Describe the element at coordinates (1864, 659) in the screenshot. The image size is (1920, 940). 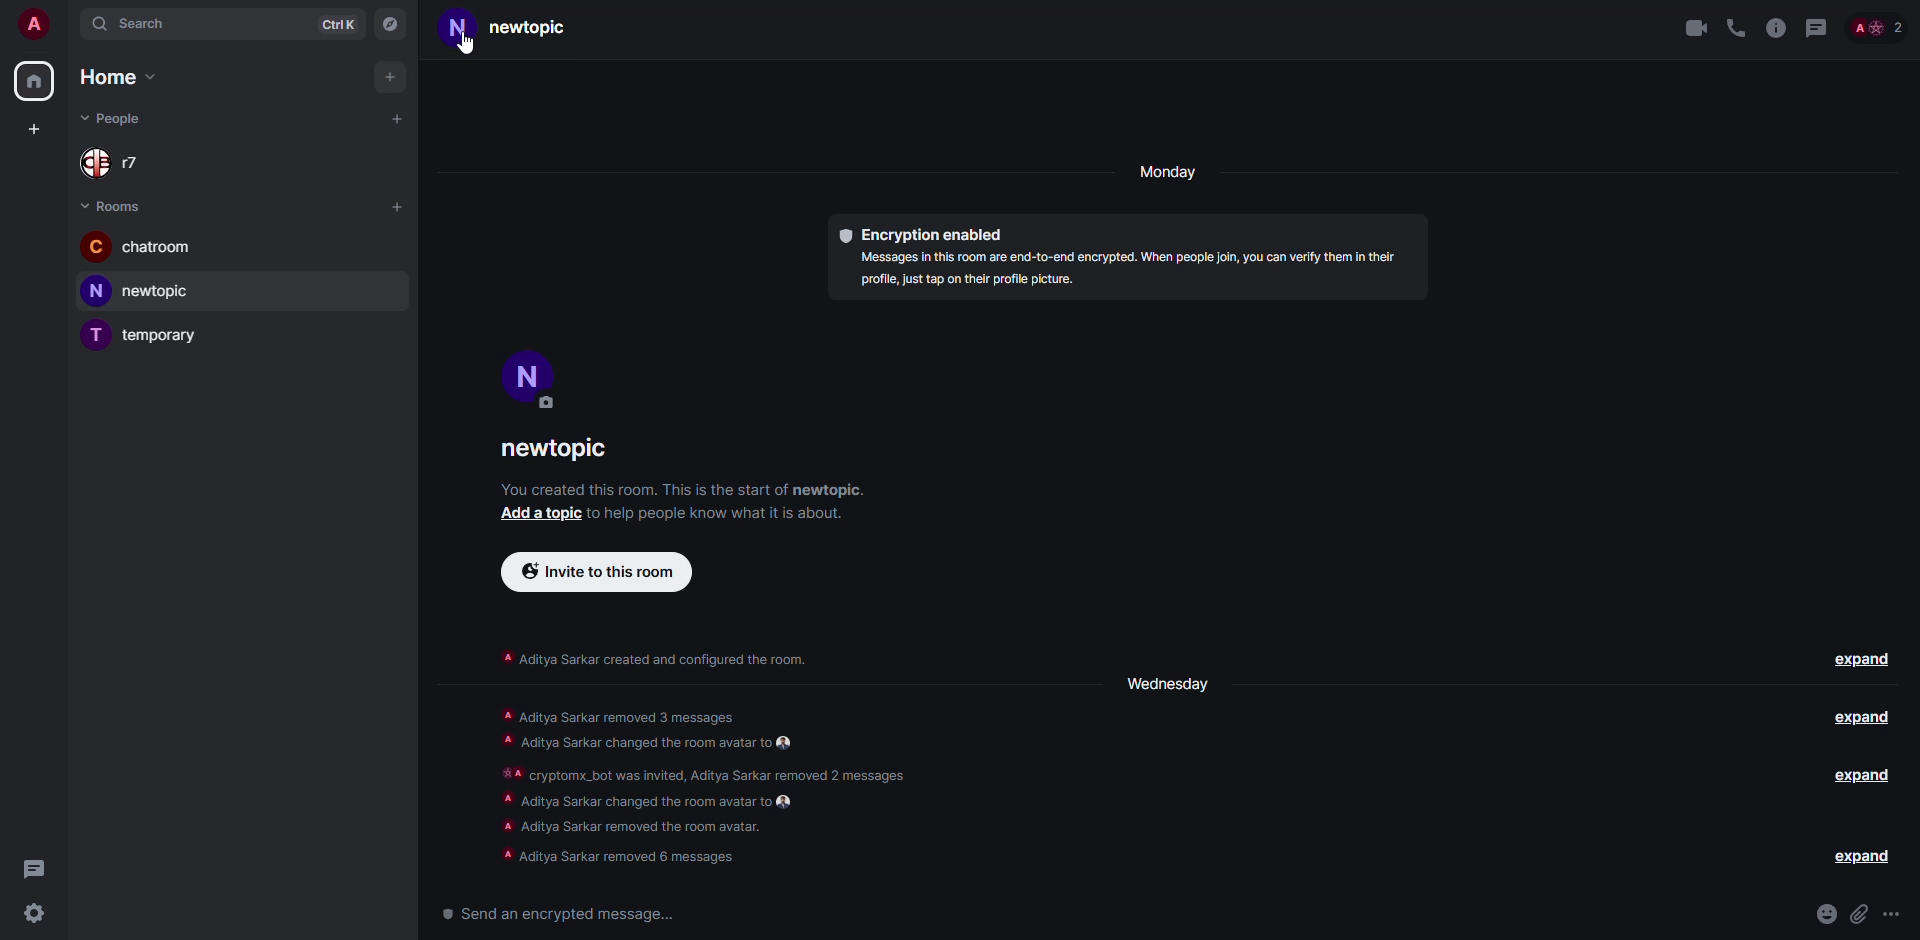
I see `expand` at that location.